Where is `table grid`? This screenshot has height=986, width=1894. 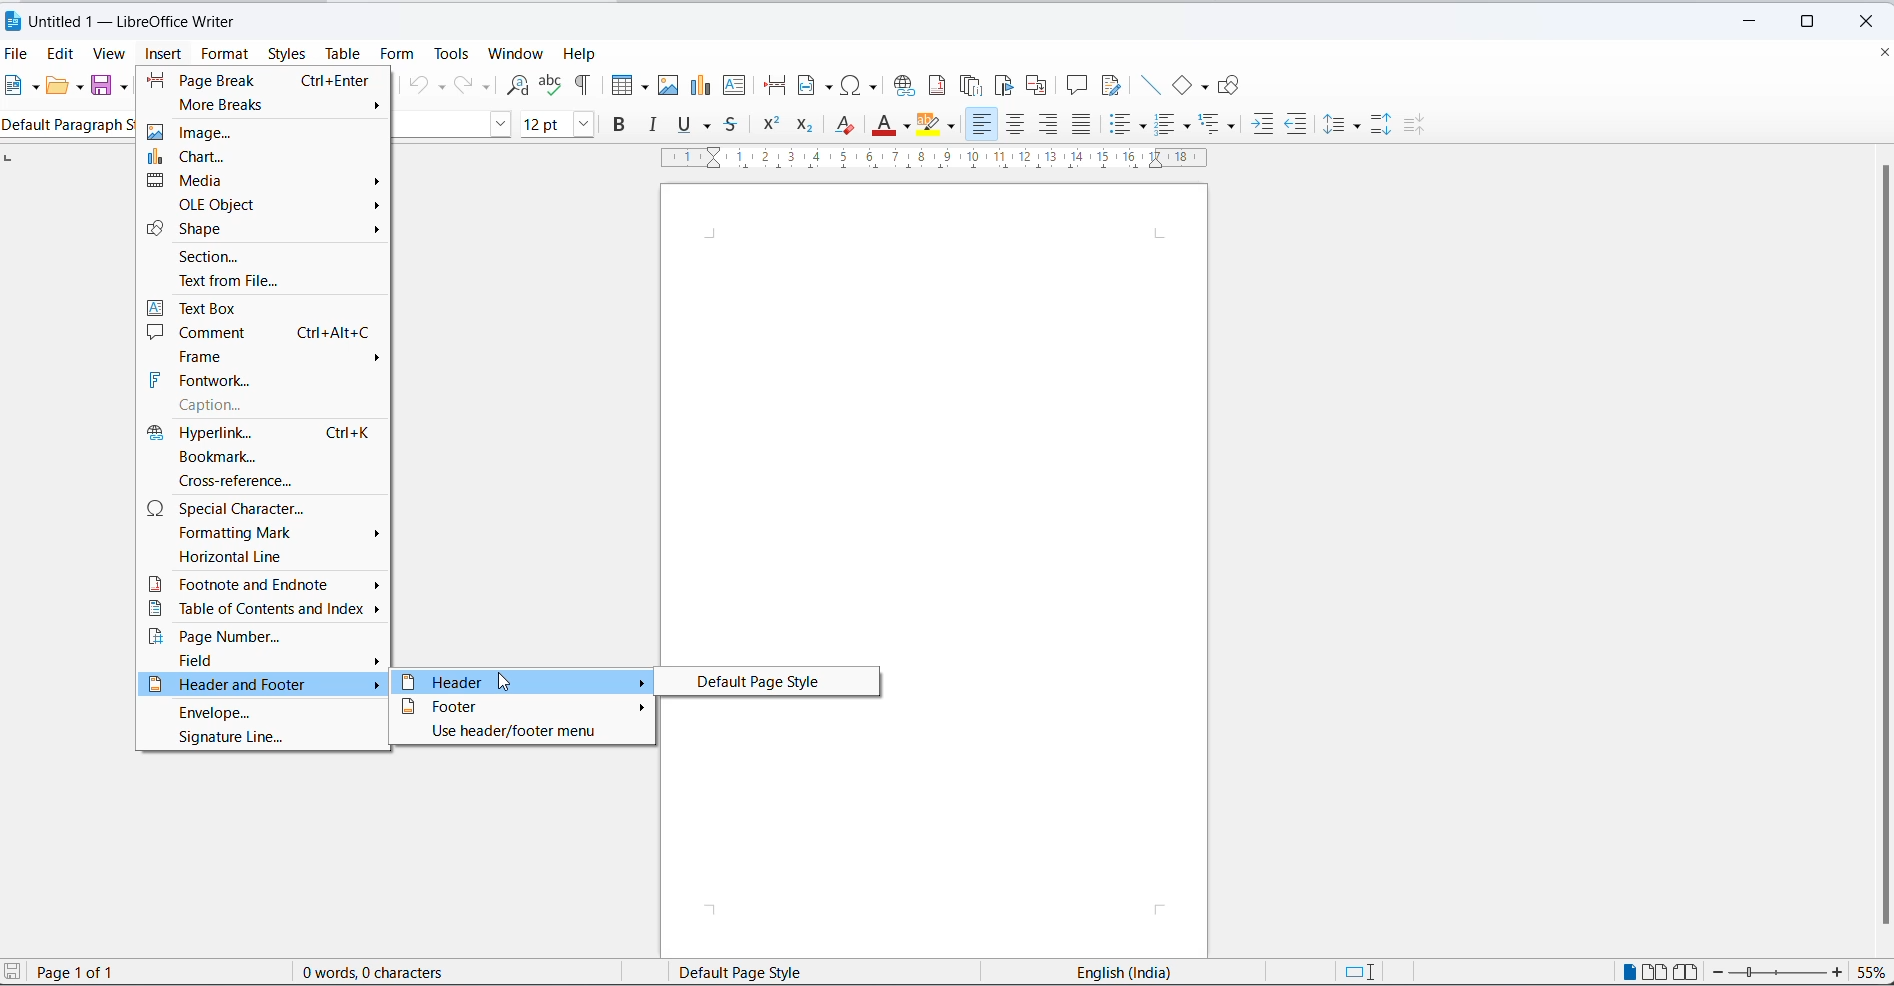 table grid is located at coordinates (642, 87).